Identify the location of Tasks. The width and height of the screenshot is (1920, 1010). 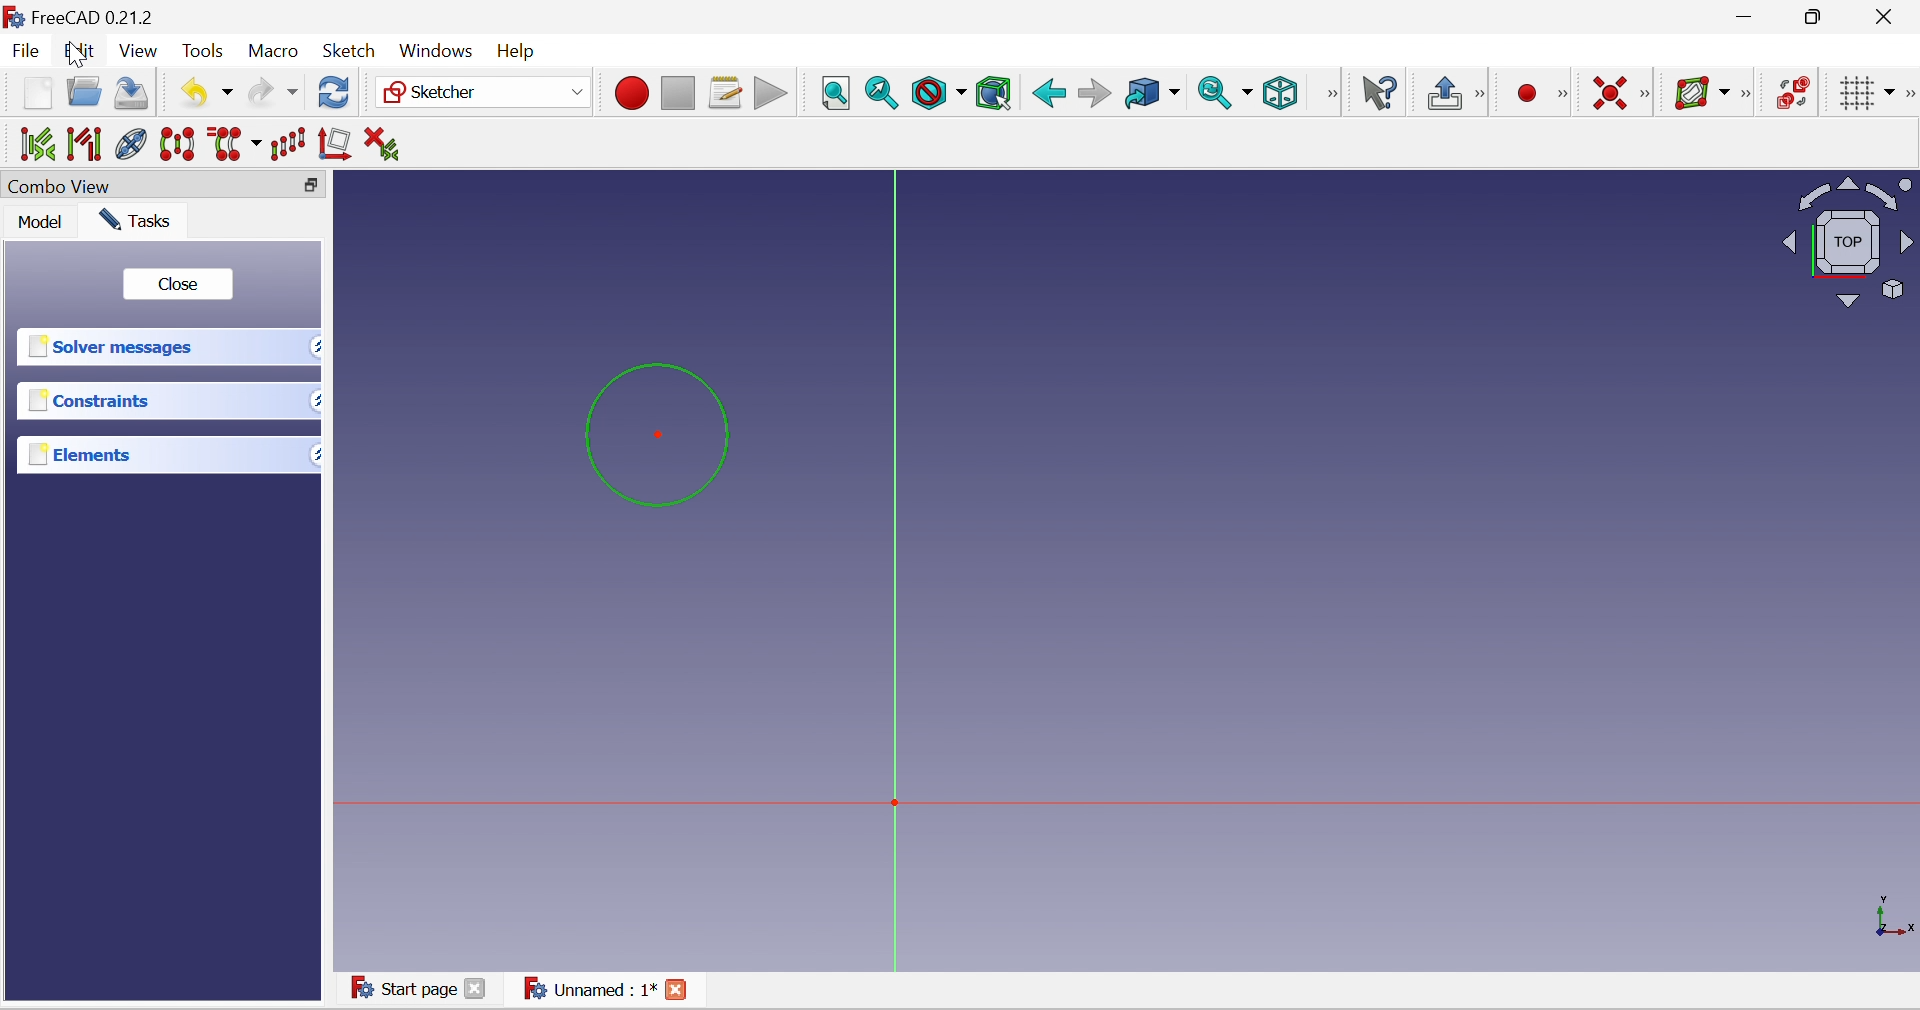
(136, 220).